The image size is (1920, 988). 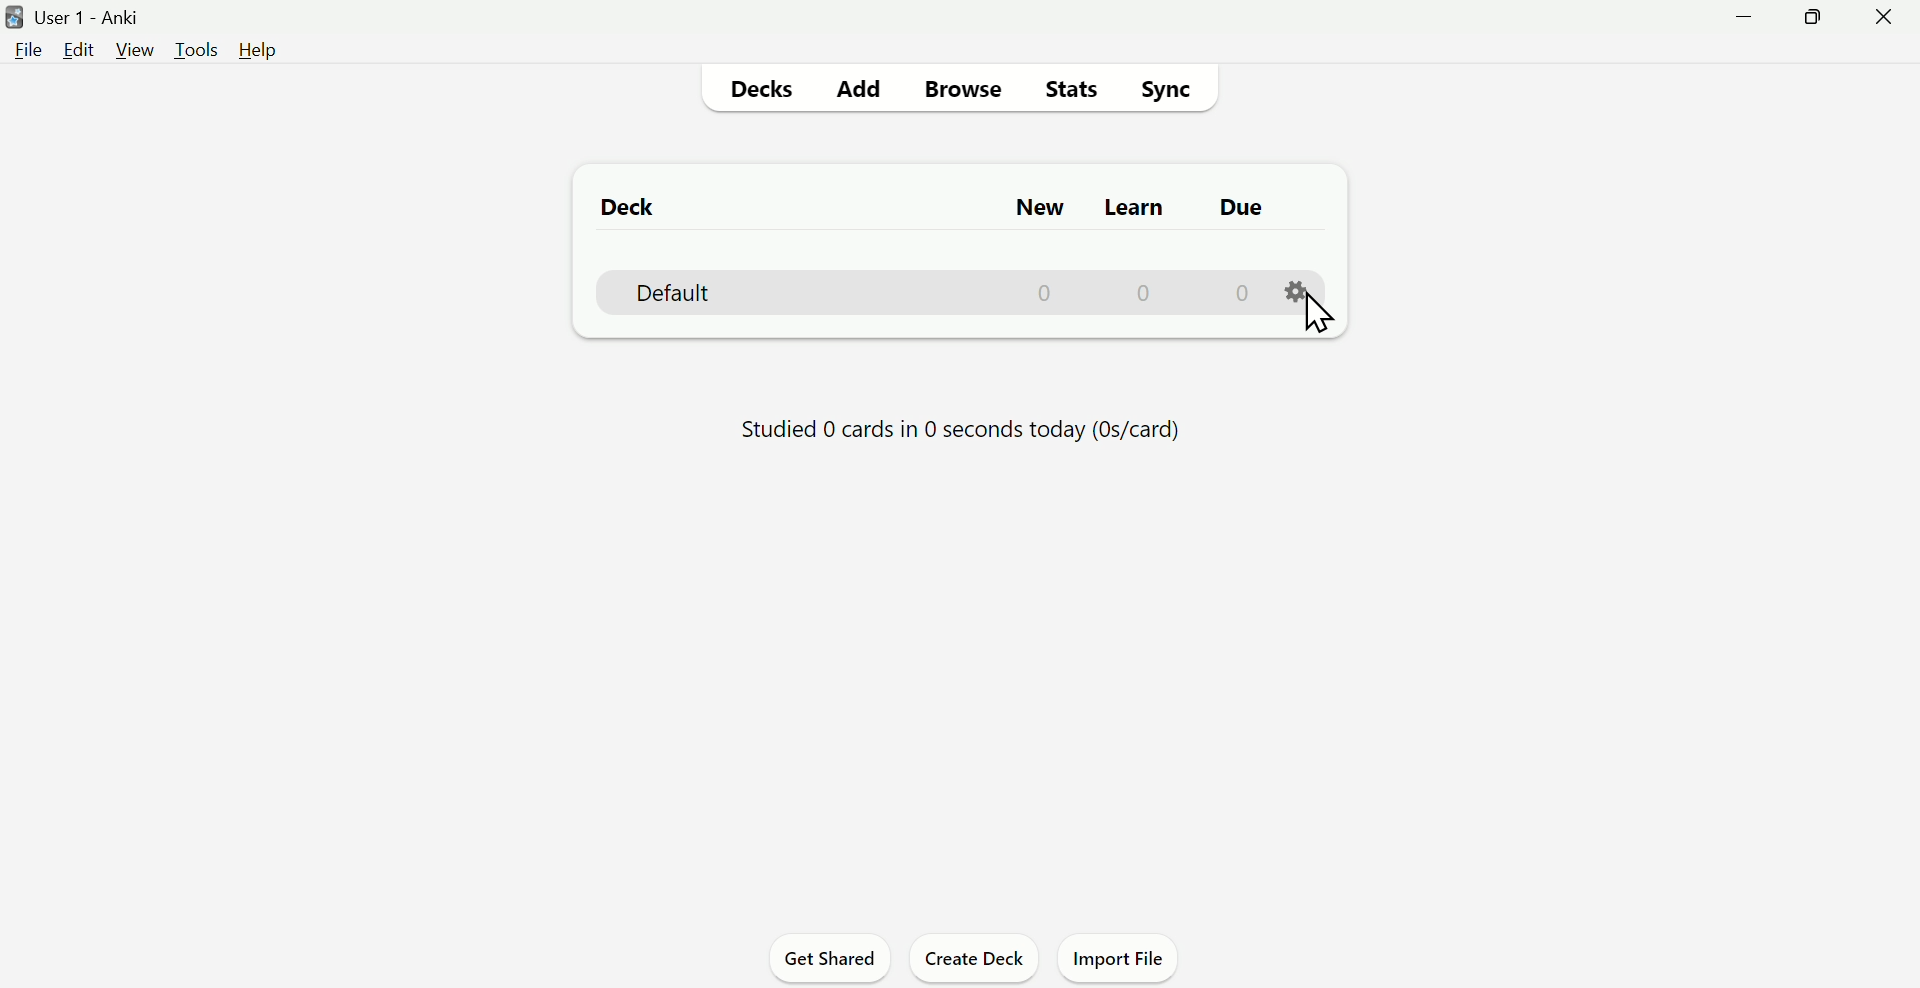 What do you see at coordinates (28, 54) in the screenshot?
I see `File` at bounding box center [28, 54].